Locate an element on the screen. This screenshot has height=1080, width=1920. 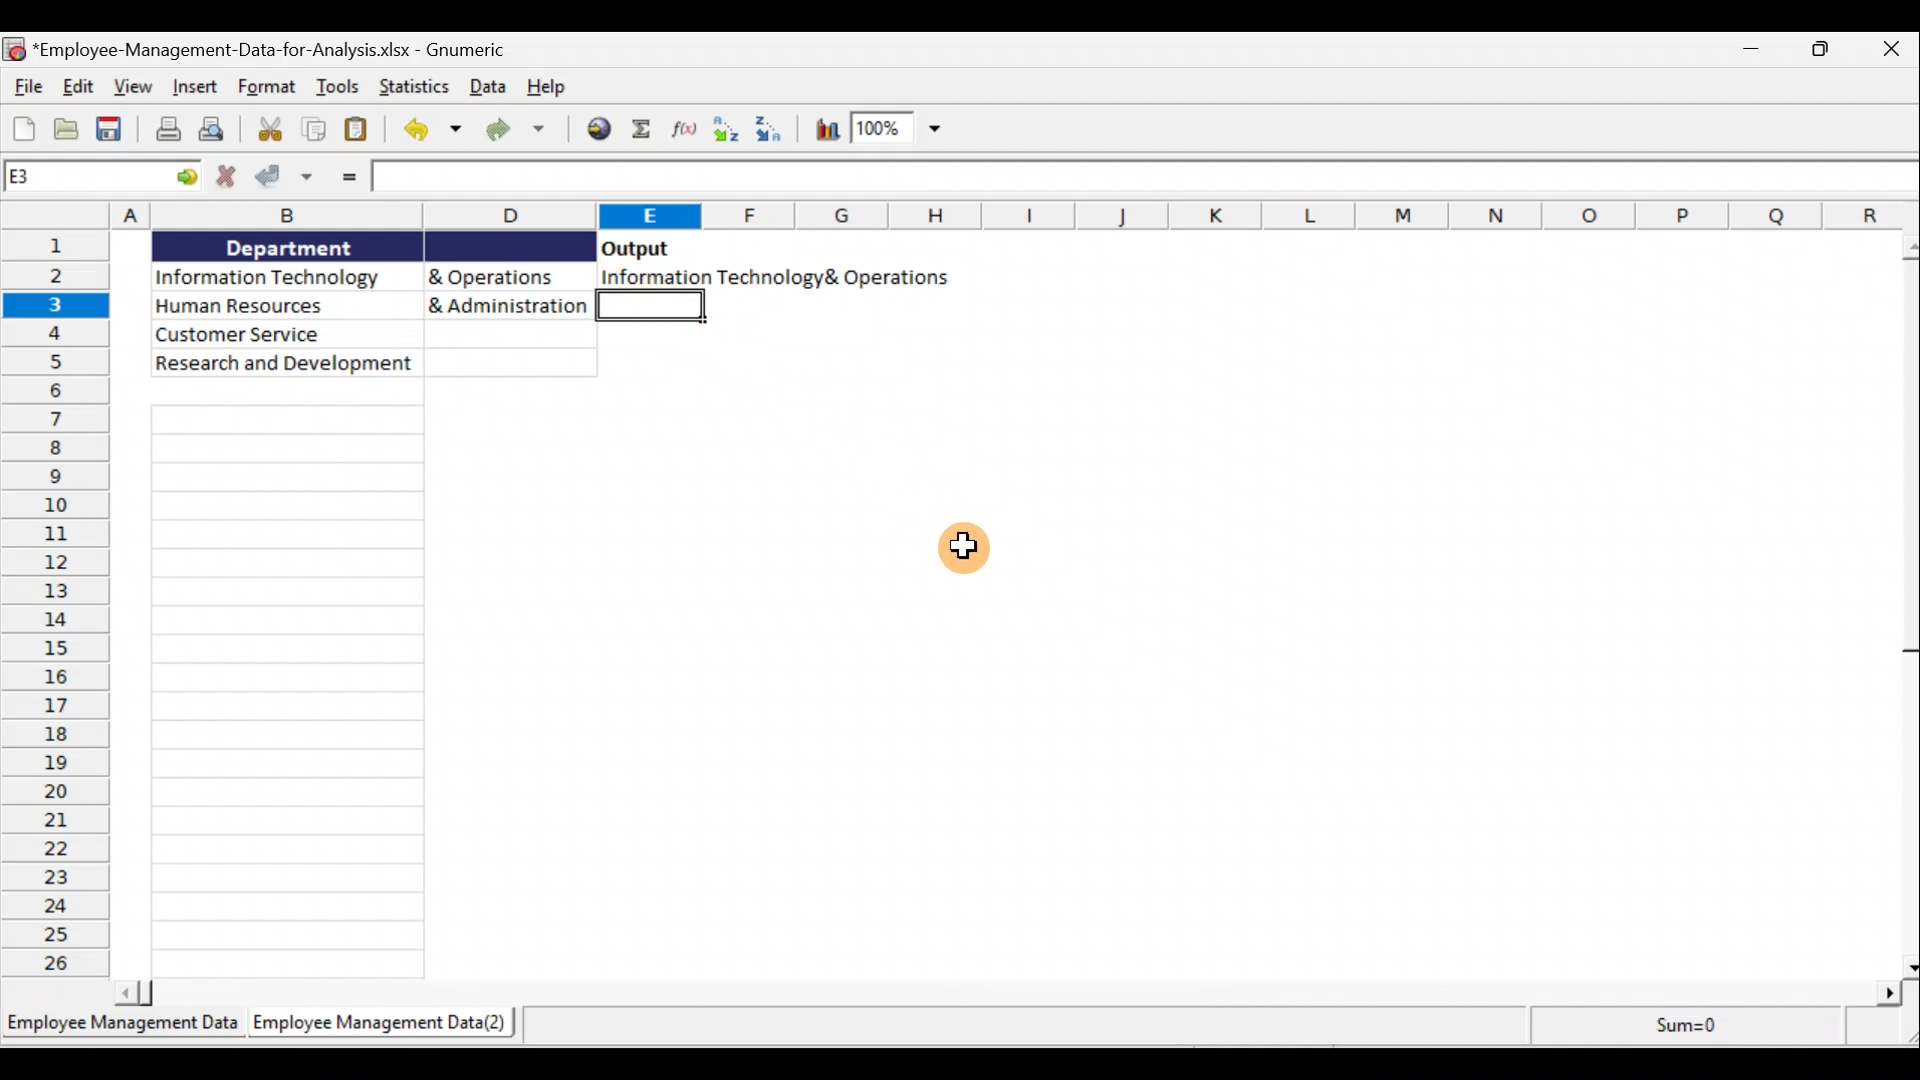
Edit a function in the current cell is located at coordinates (679, 127).